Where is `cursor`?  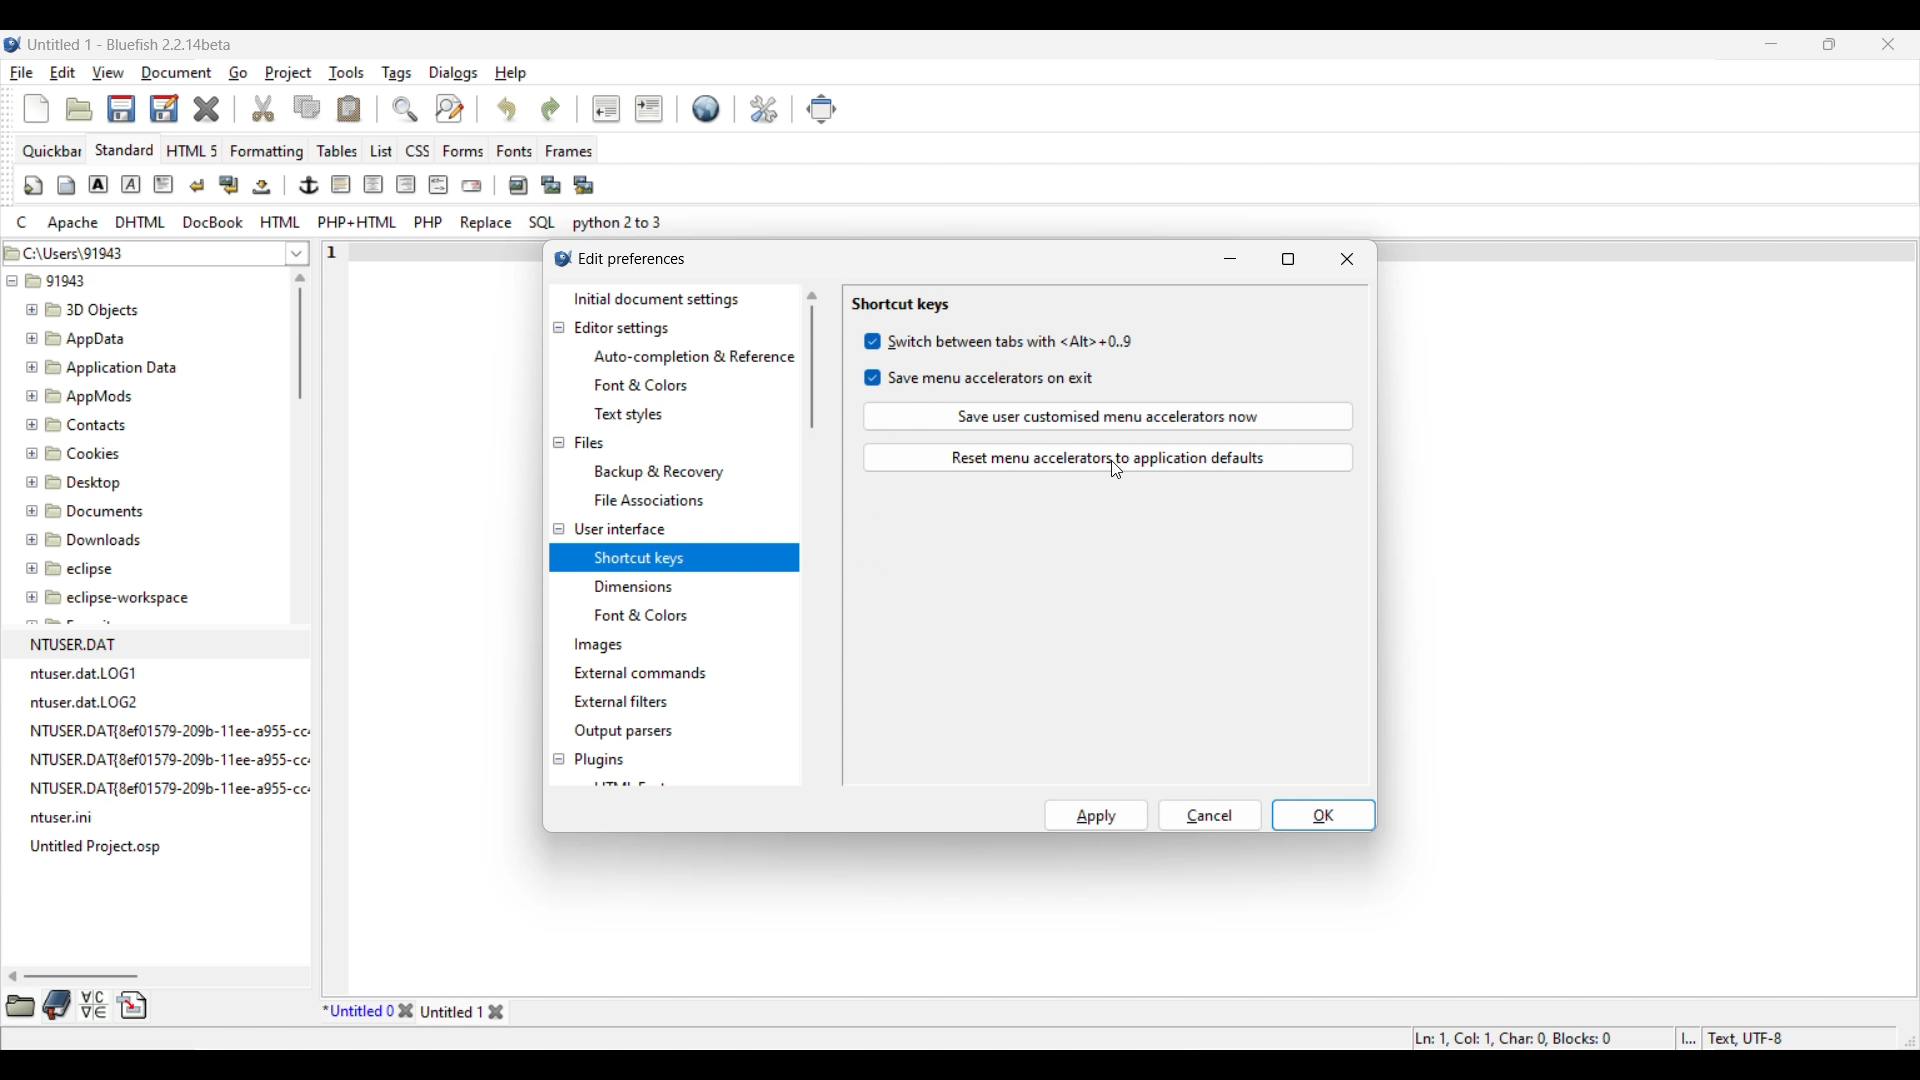
cursor is located at coordinates (1120, 473).